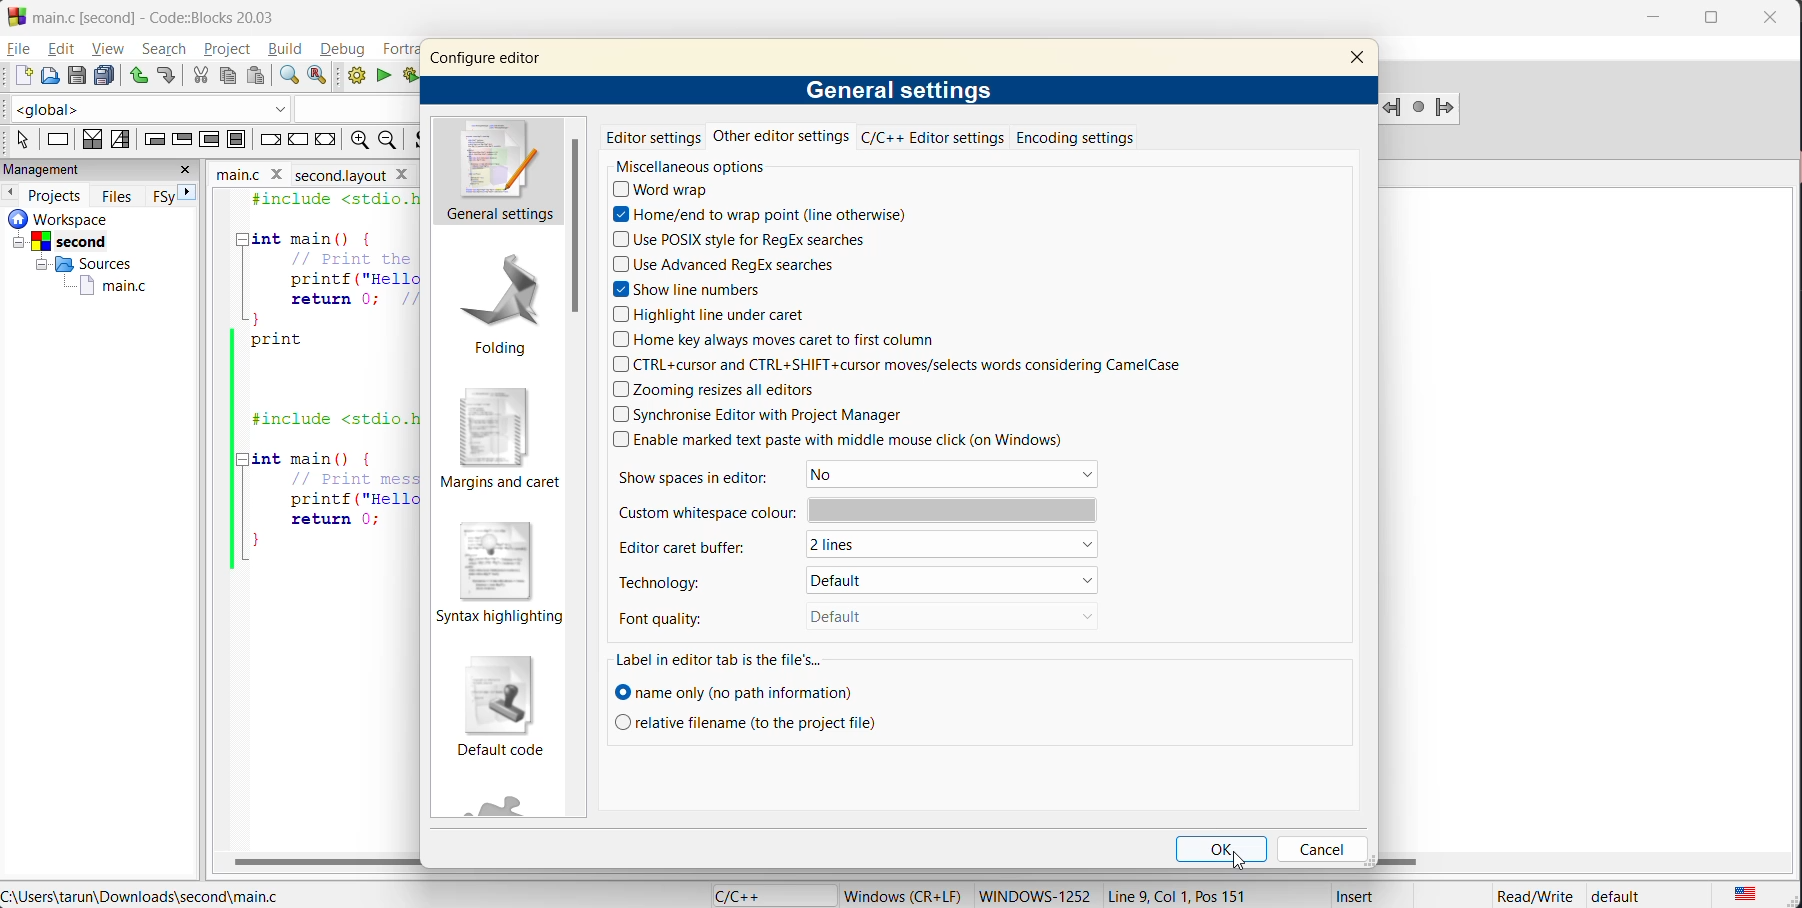 This screenshot has width=1802, height=908. What do you see at coordinates (227, 50) in the screenshot?
I see `project` at bounding box center [227, 50].